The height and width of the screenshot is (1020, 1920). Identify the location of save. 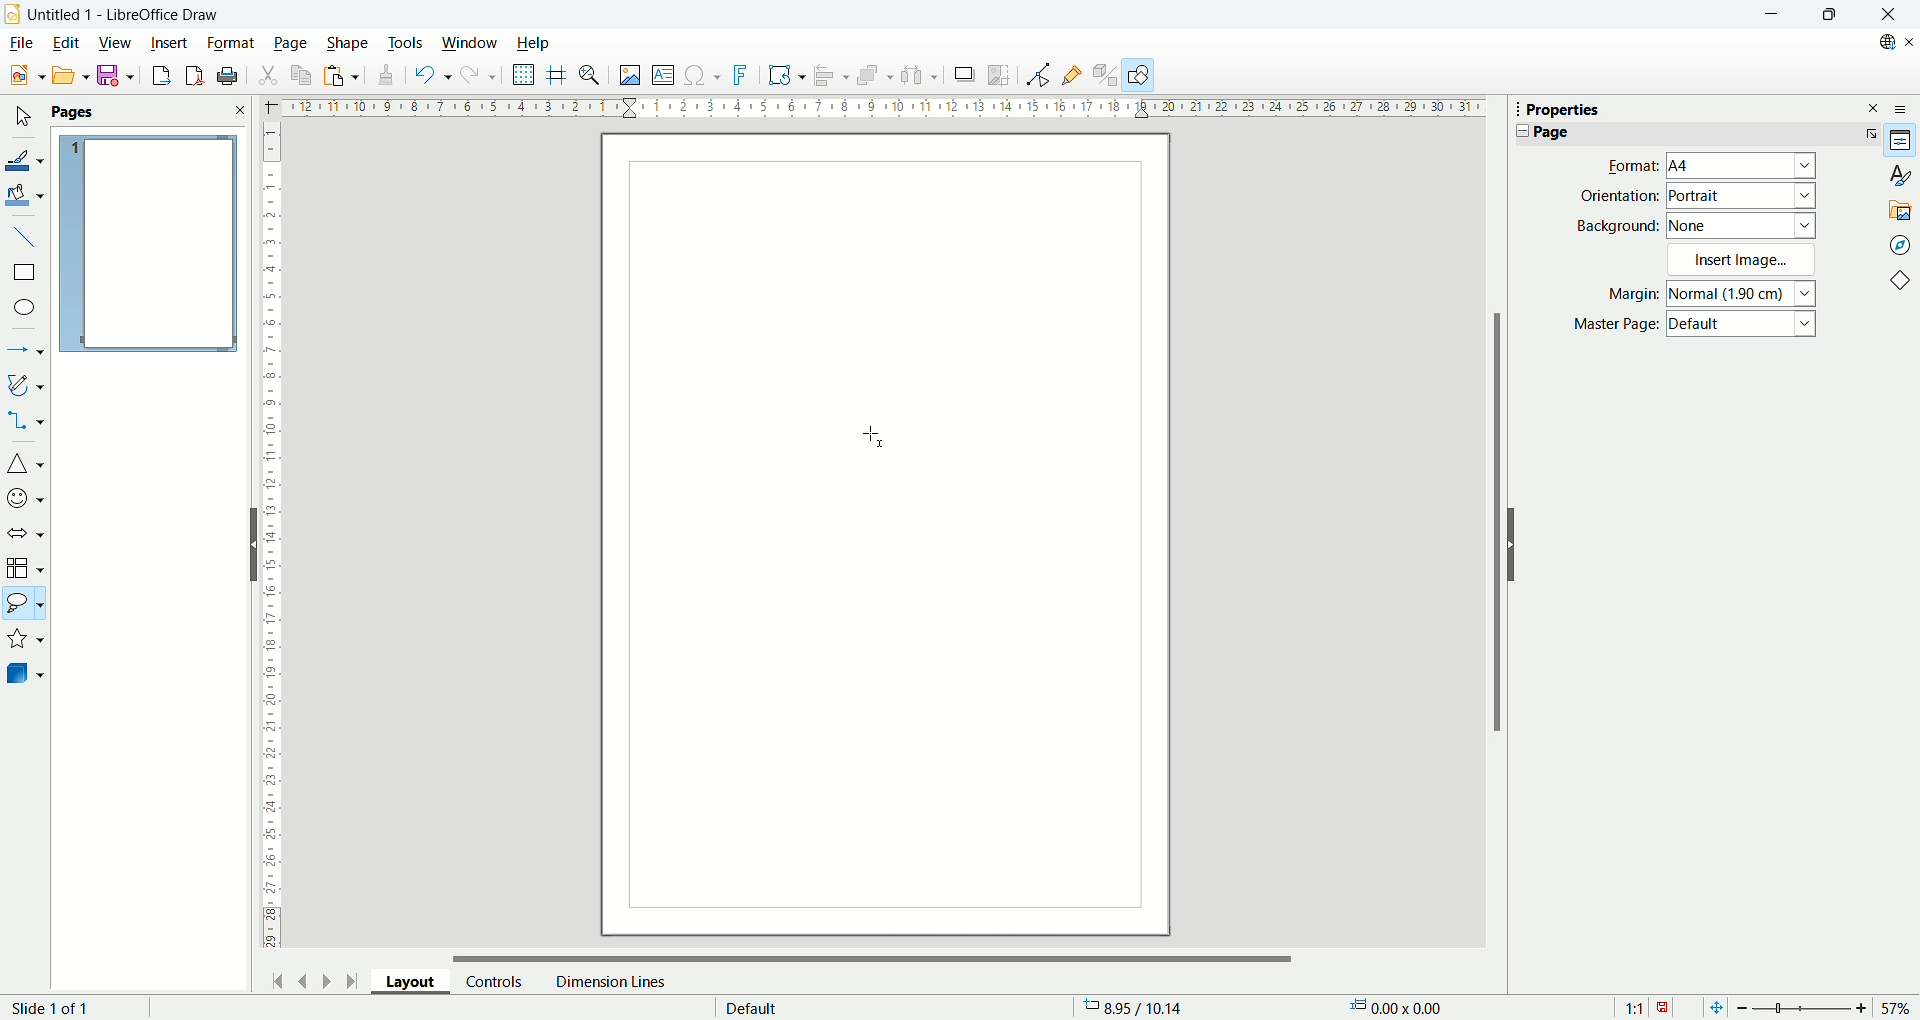
(116, 76).